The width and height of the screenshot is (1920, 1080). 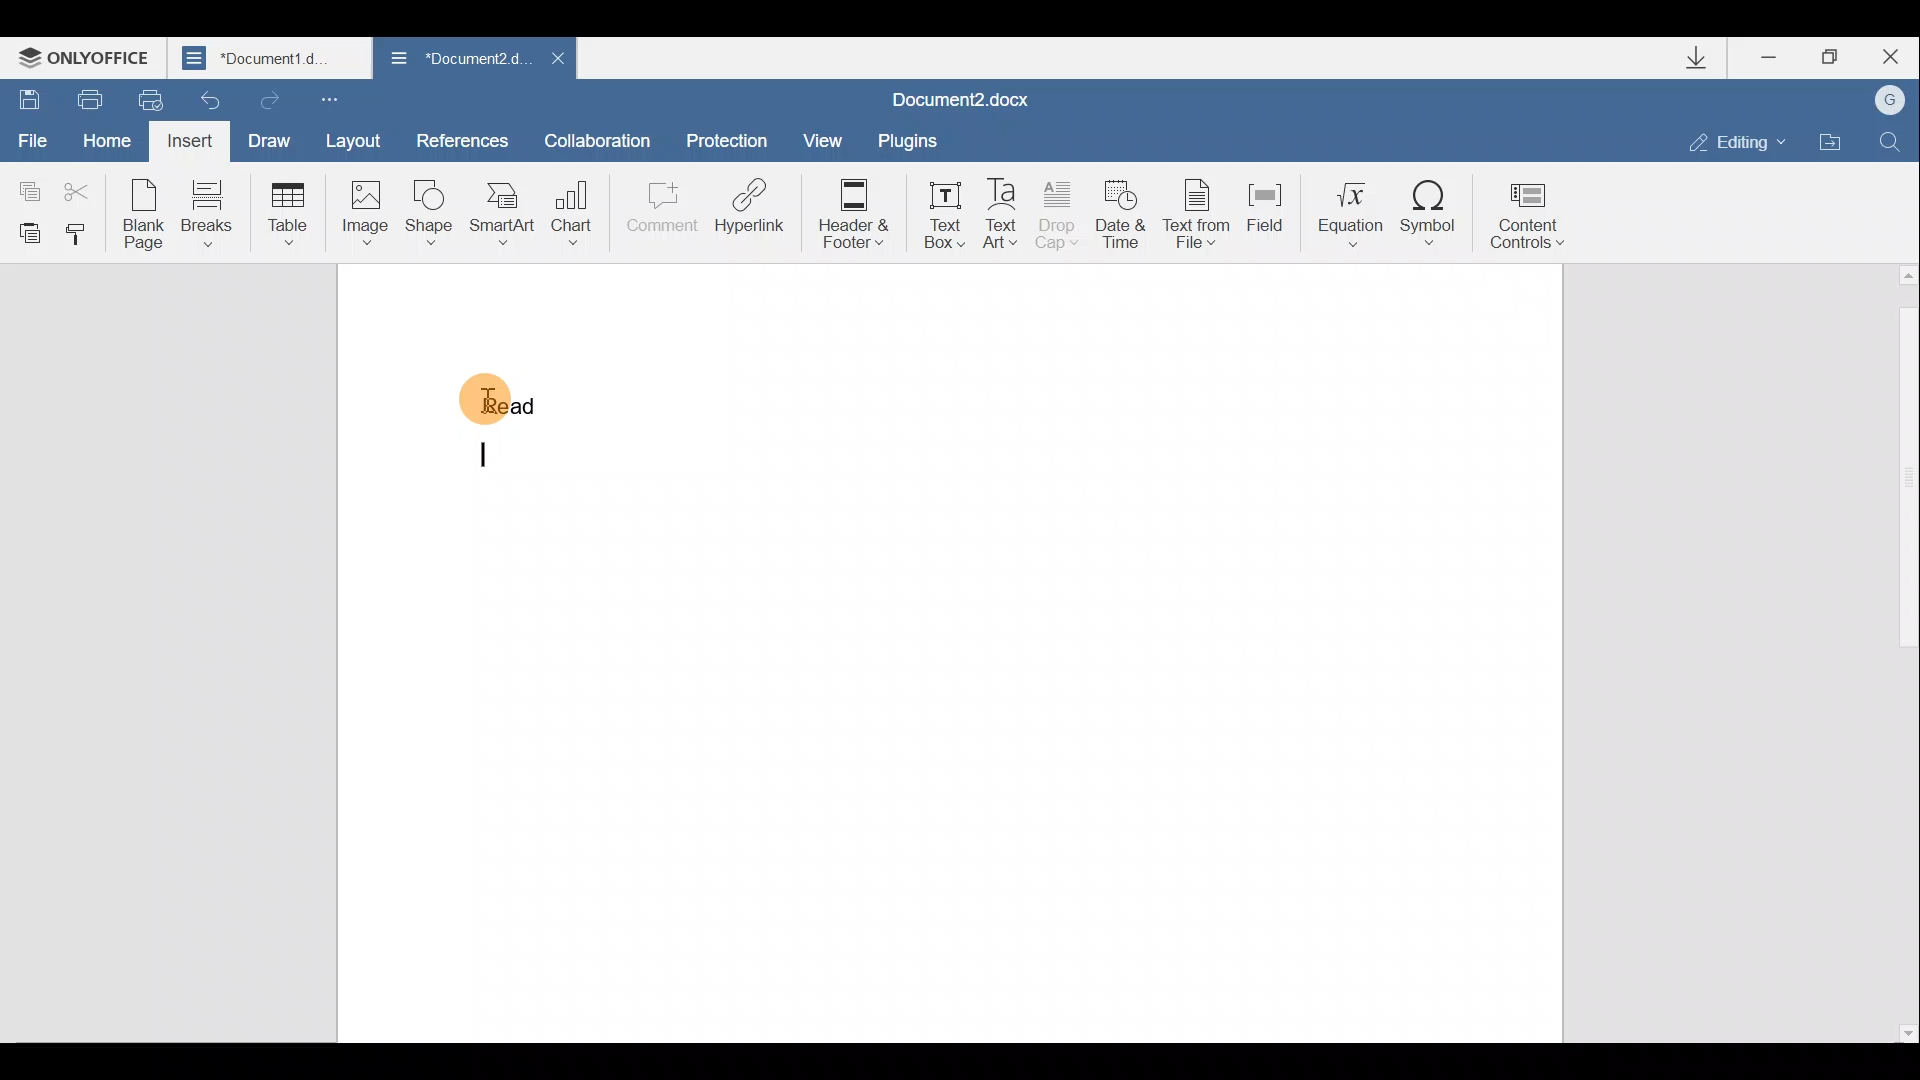 What do you see at coordinates (576, 205) in the screenshot?
I see `Chart` at bounding box center [576, 205].